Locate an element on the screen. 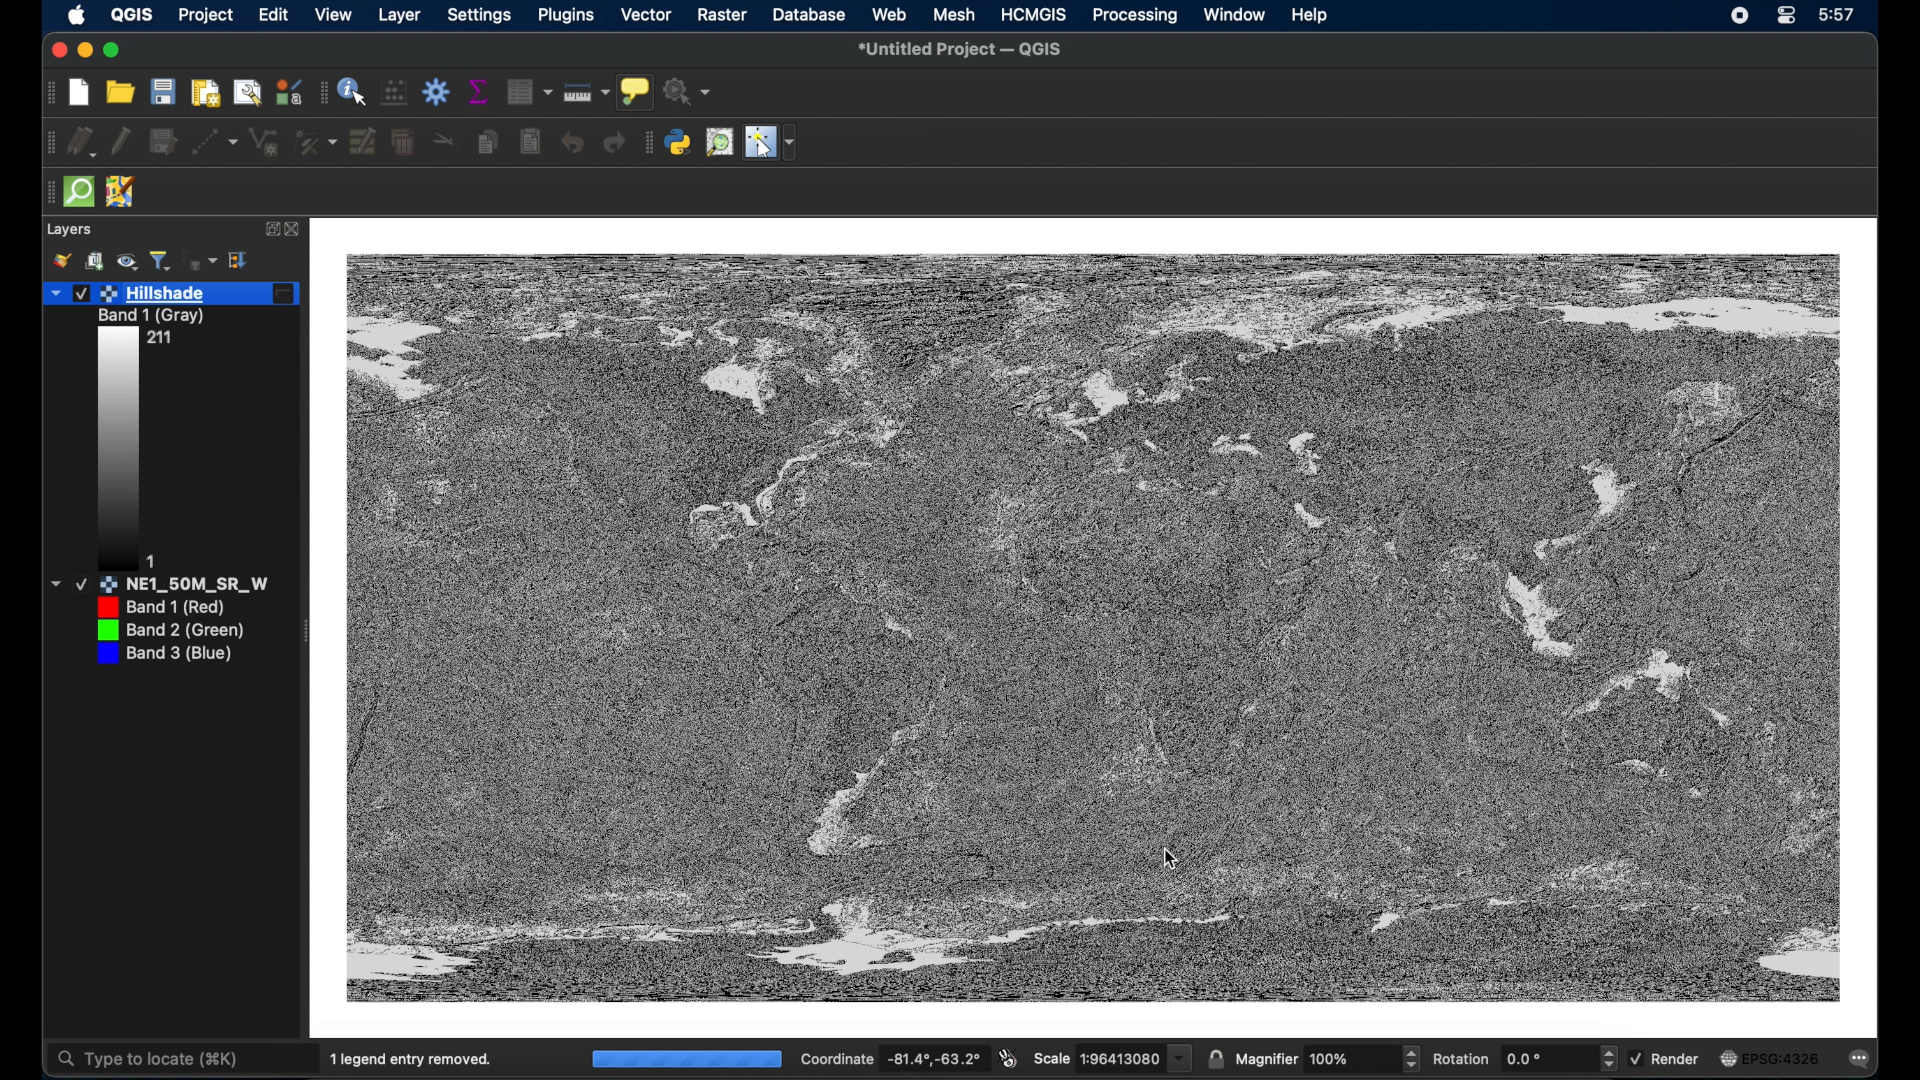  Band 3 (Blue) is located at coordinates (172, 658).